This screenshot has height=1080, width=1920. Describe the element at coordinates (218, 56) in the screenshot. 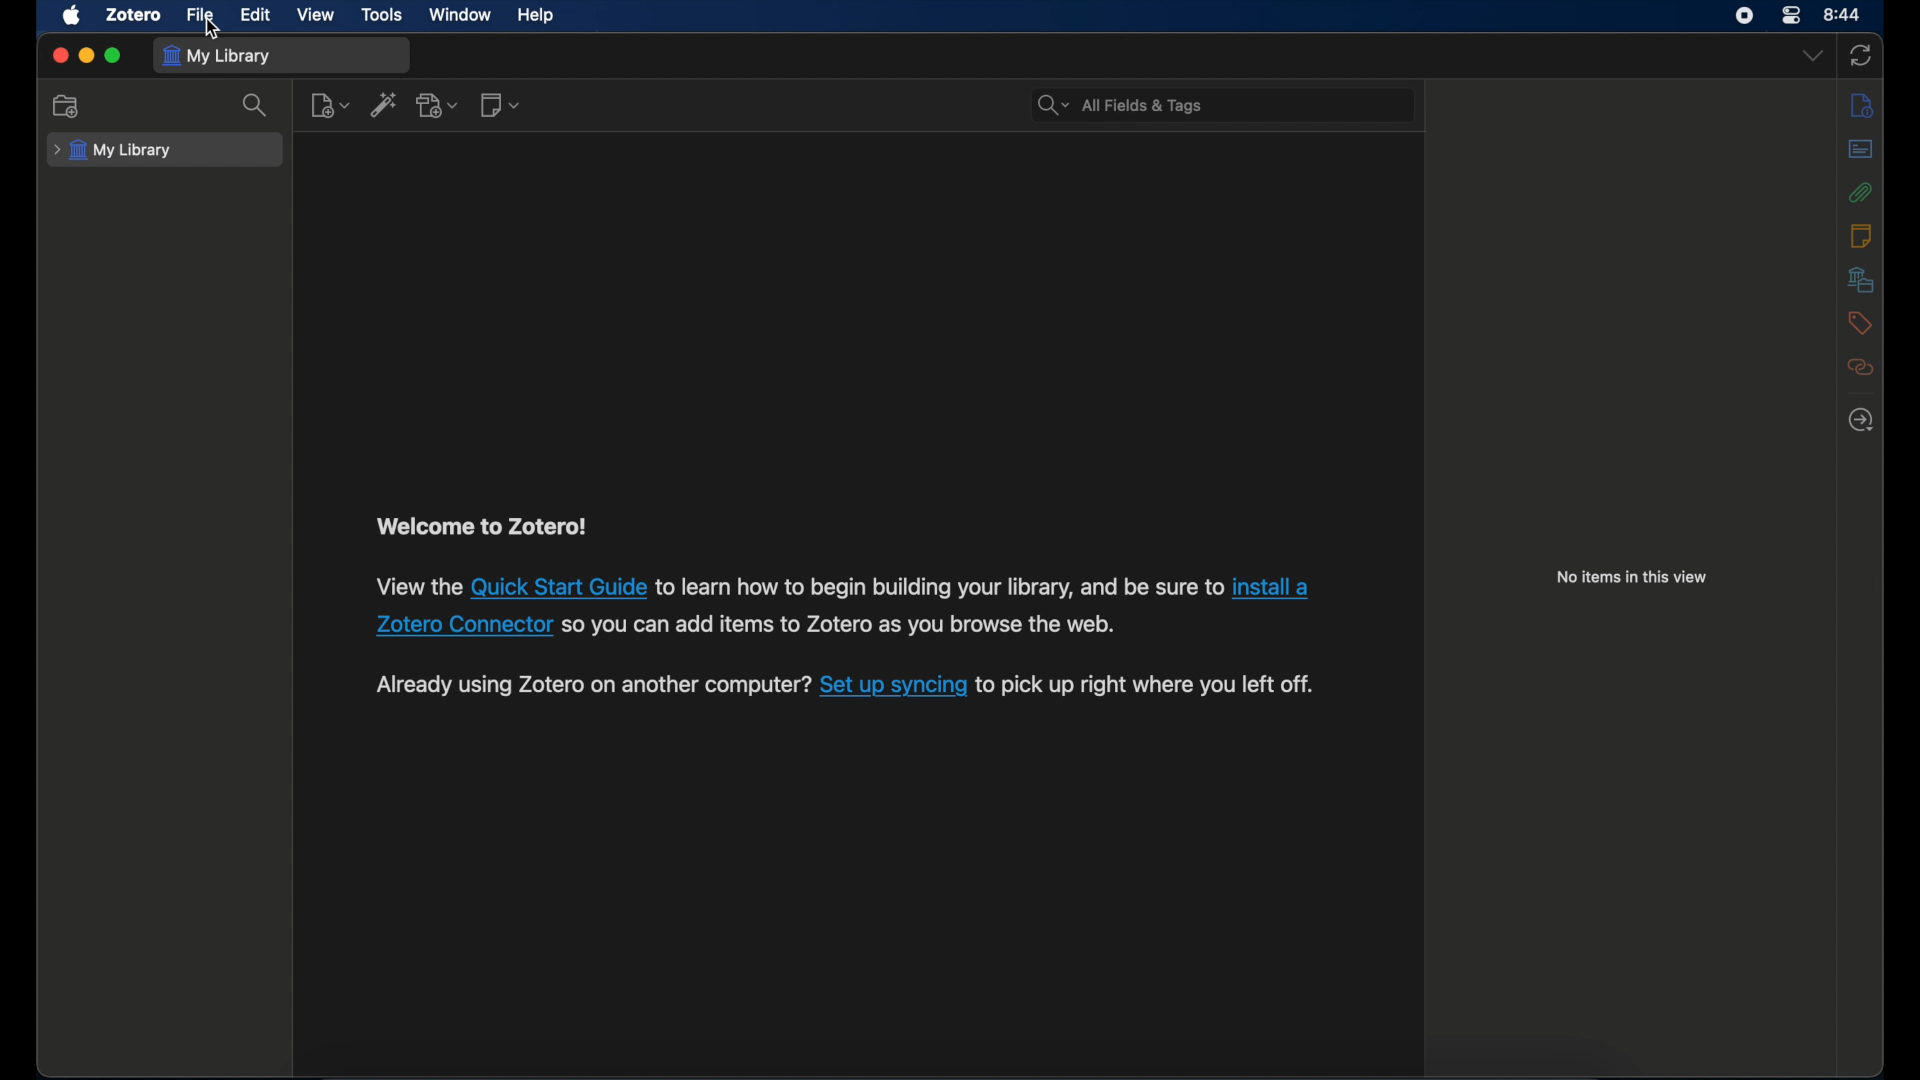

I see `my library` at that location.